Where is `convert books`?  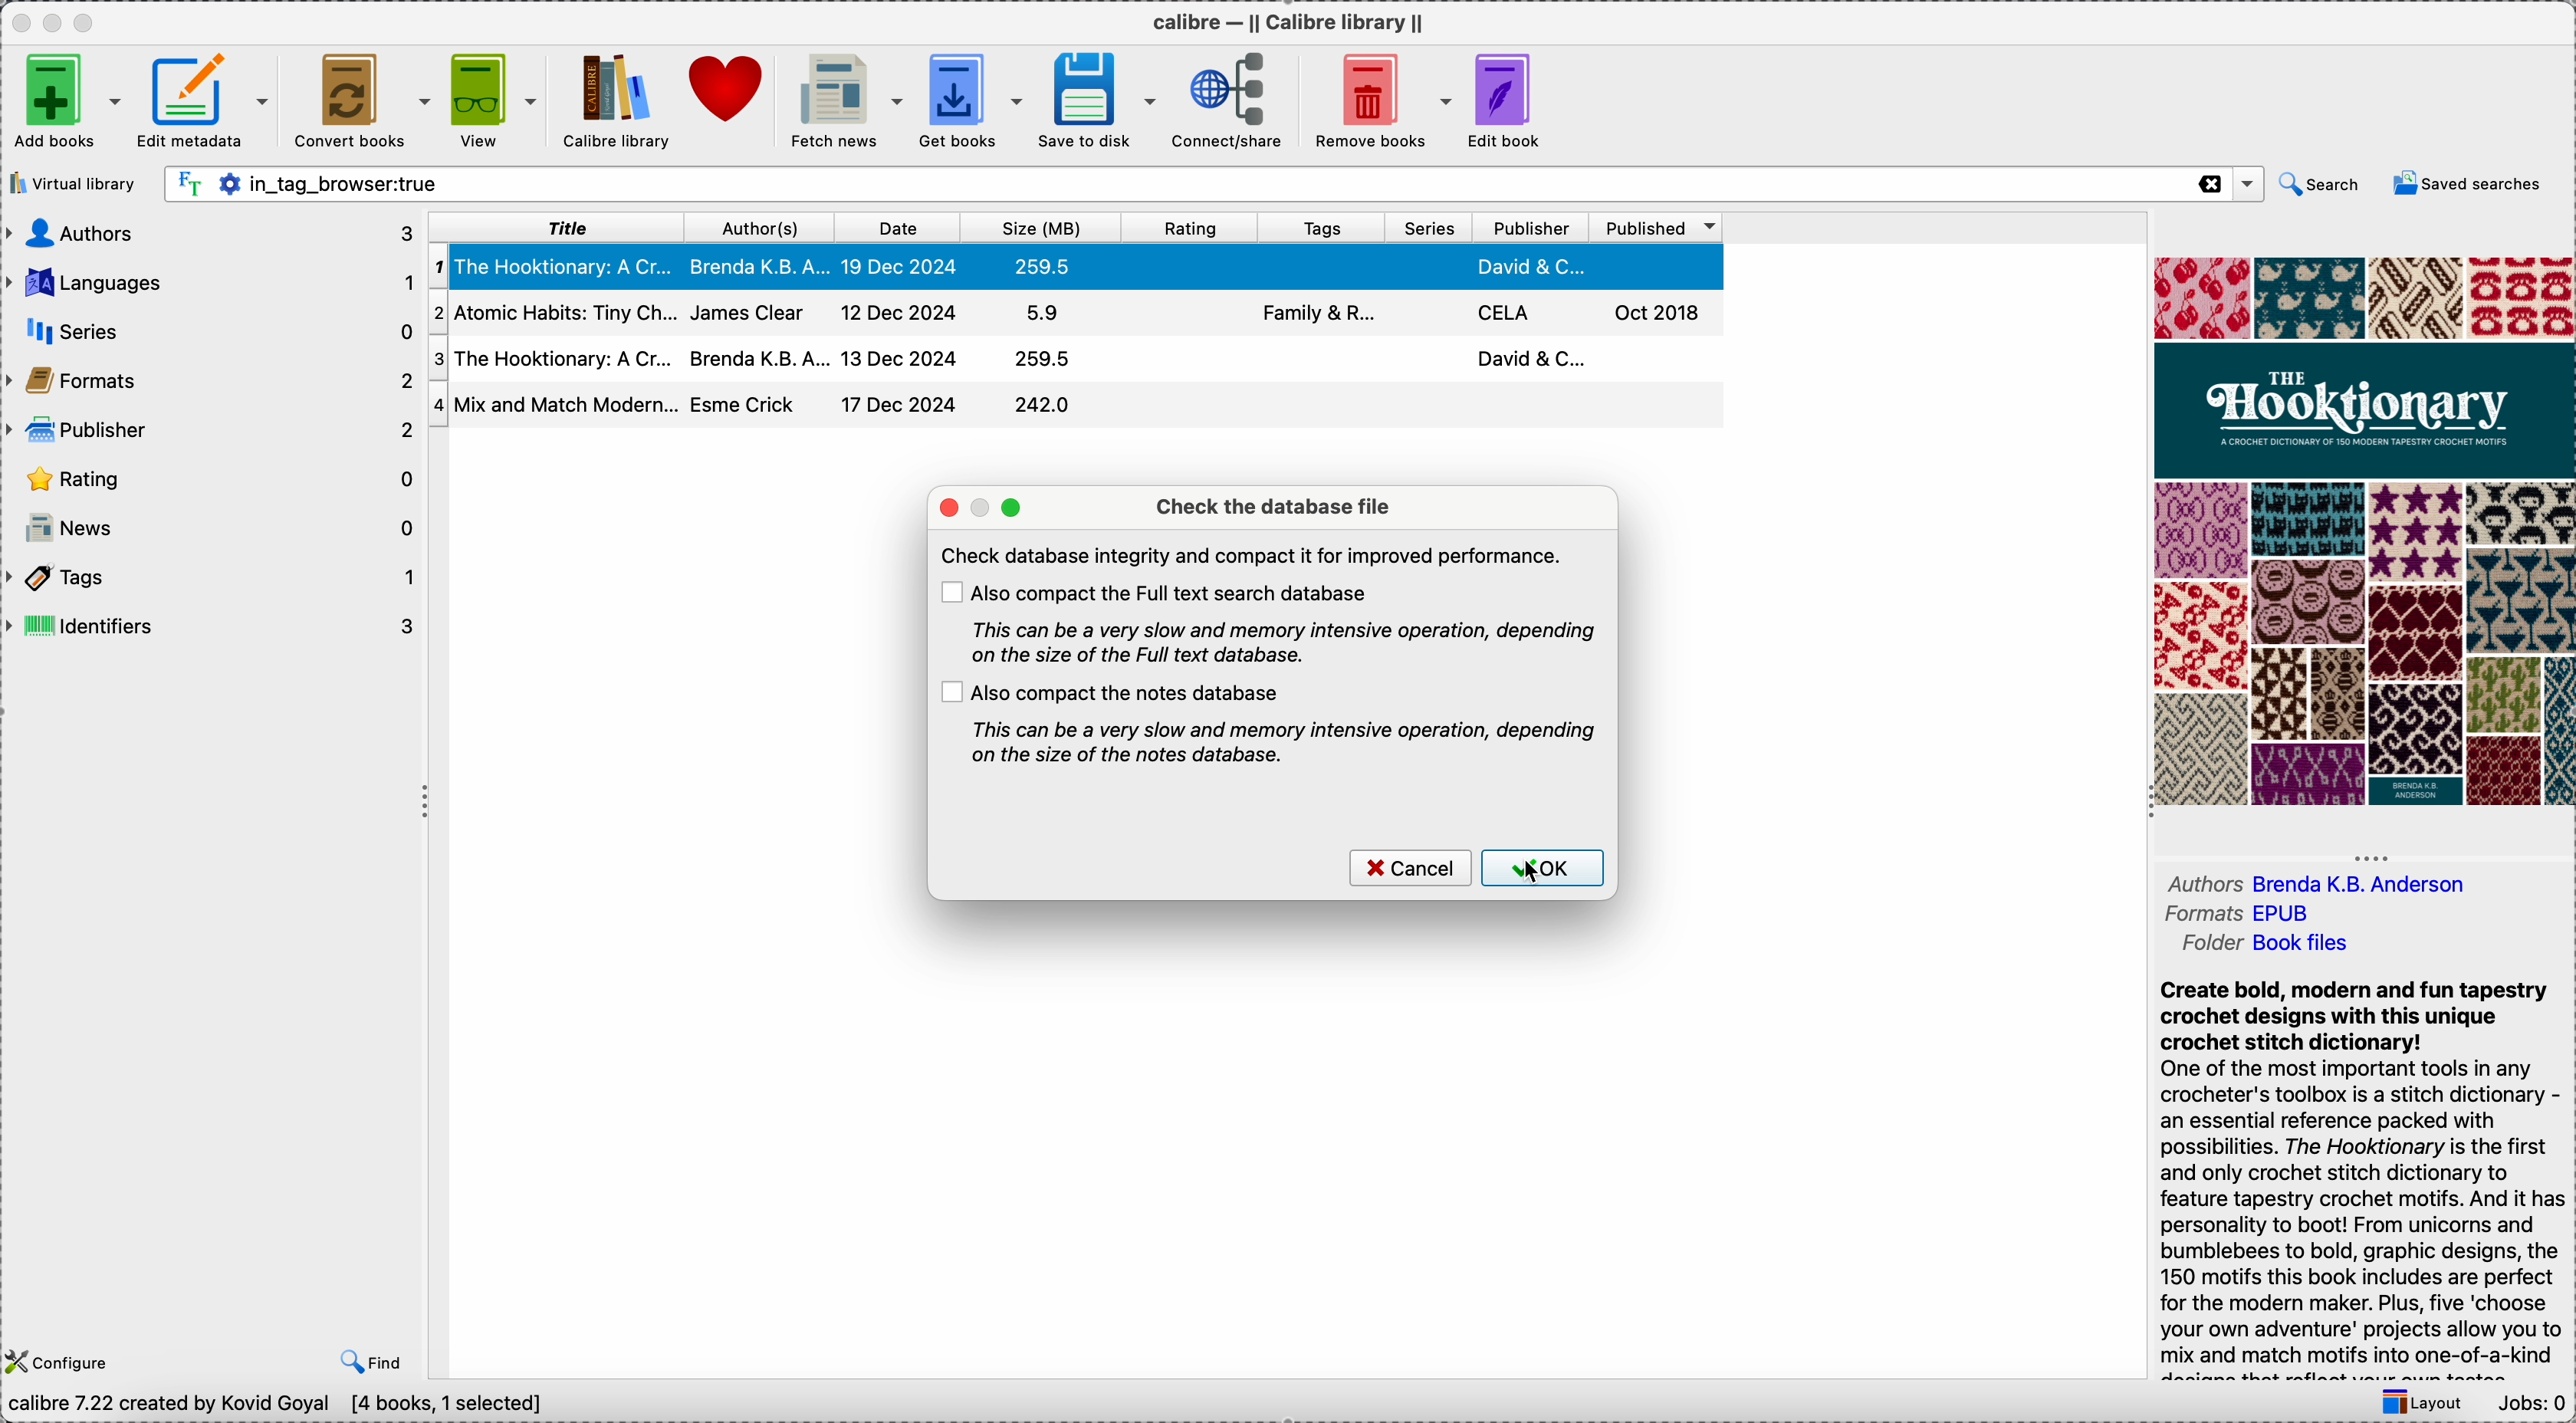 convert books is located at coordinates (362, 100).